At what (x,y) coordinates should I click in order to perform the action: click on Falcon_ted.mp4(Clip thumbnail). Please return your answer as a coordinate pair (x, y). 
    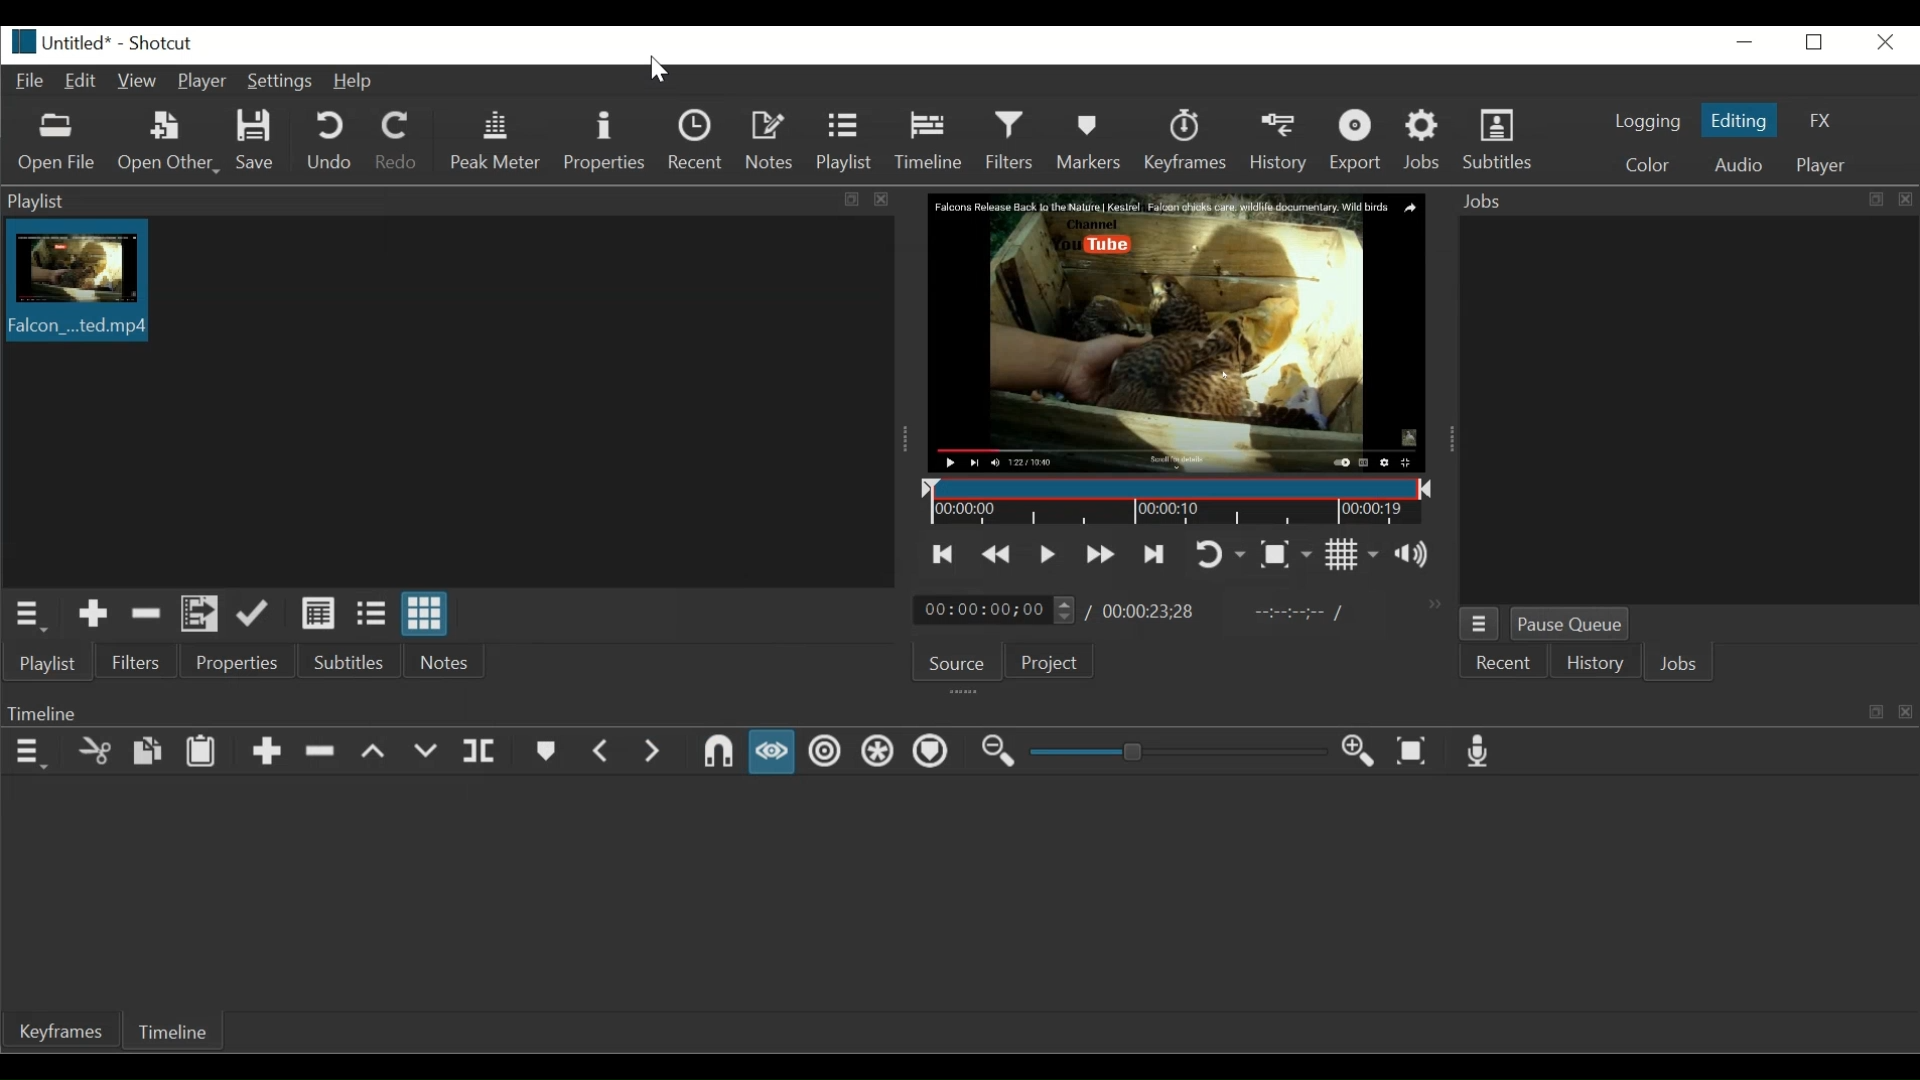
    Looking at the image, I should click on (73, 280).